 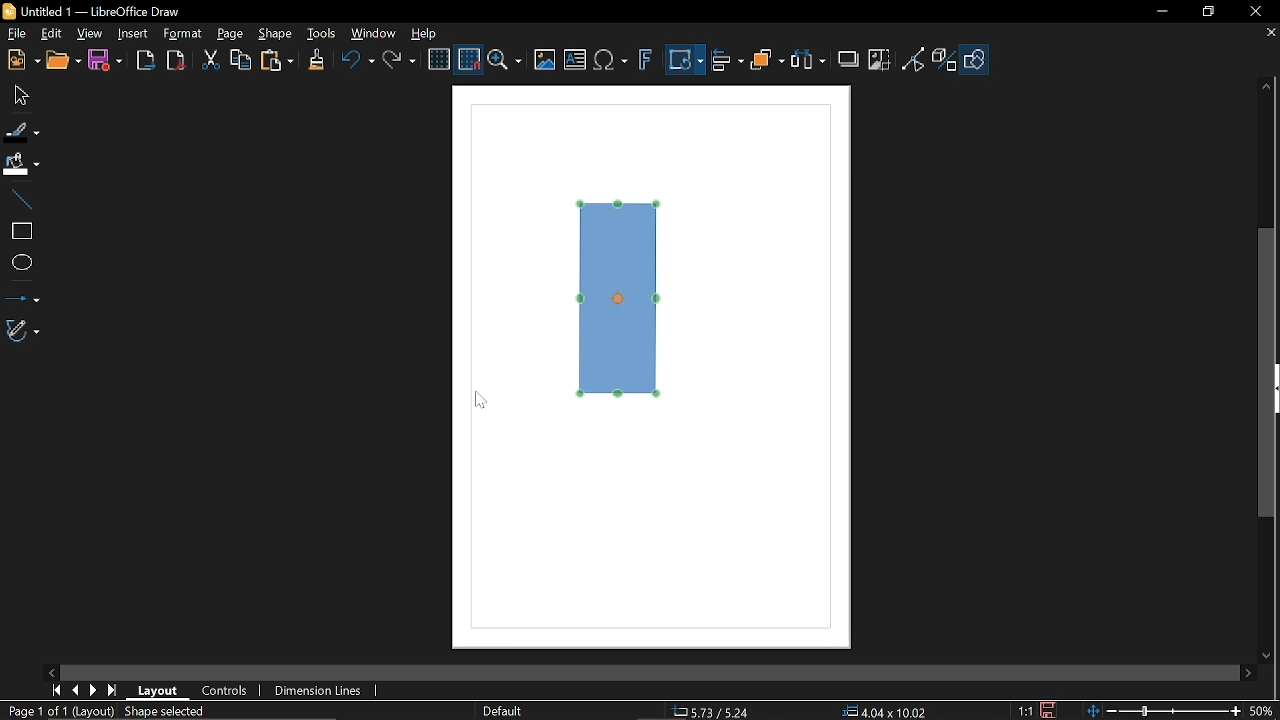 What do you see at coordinates (424, 34) in the screenshot?
I see `Help` at bounding box center [424, 34].